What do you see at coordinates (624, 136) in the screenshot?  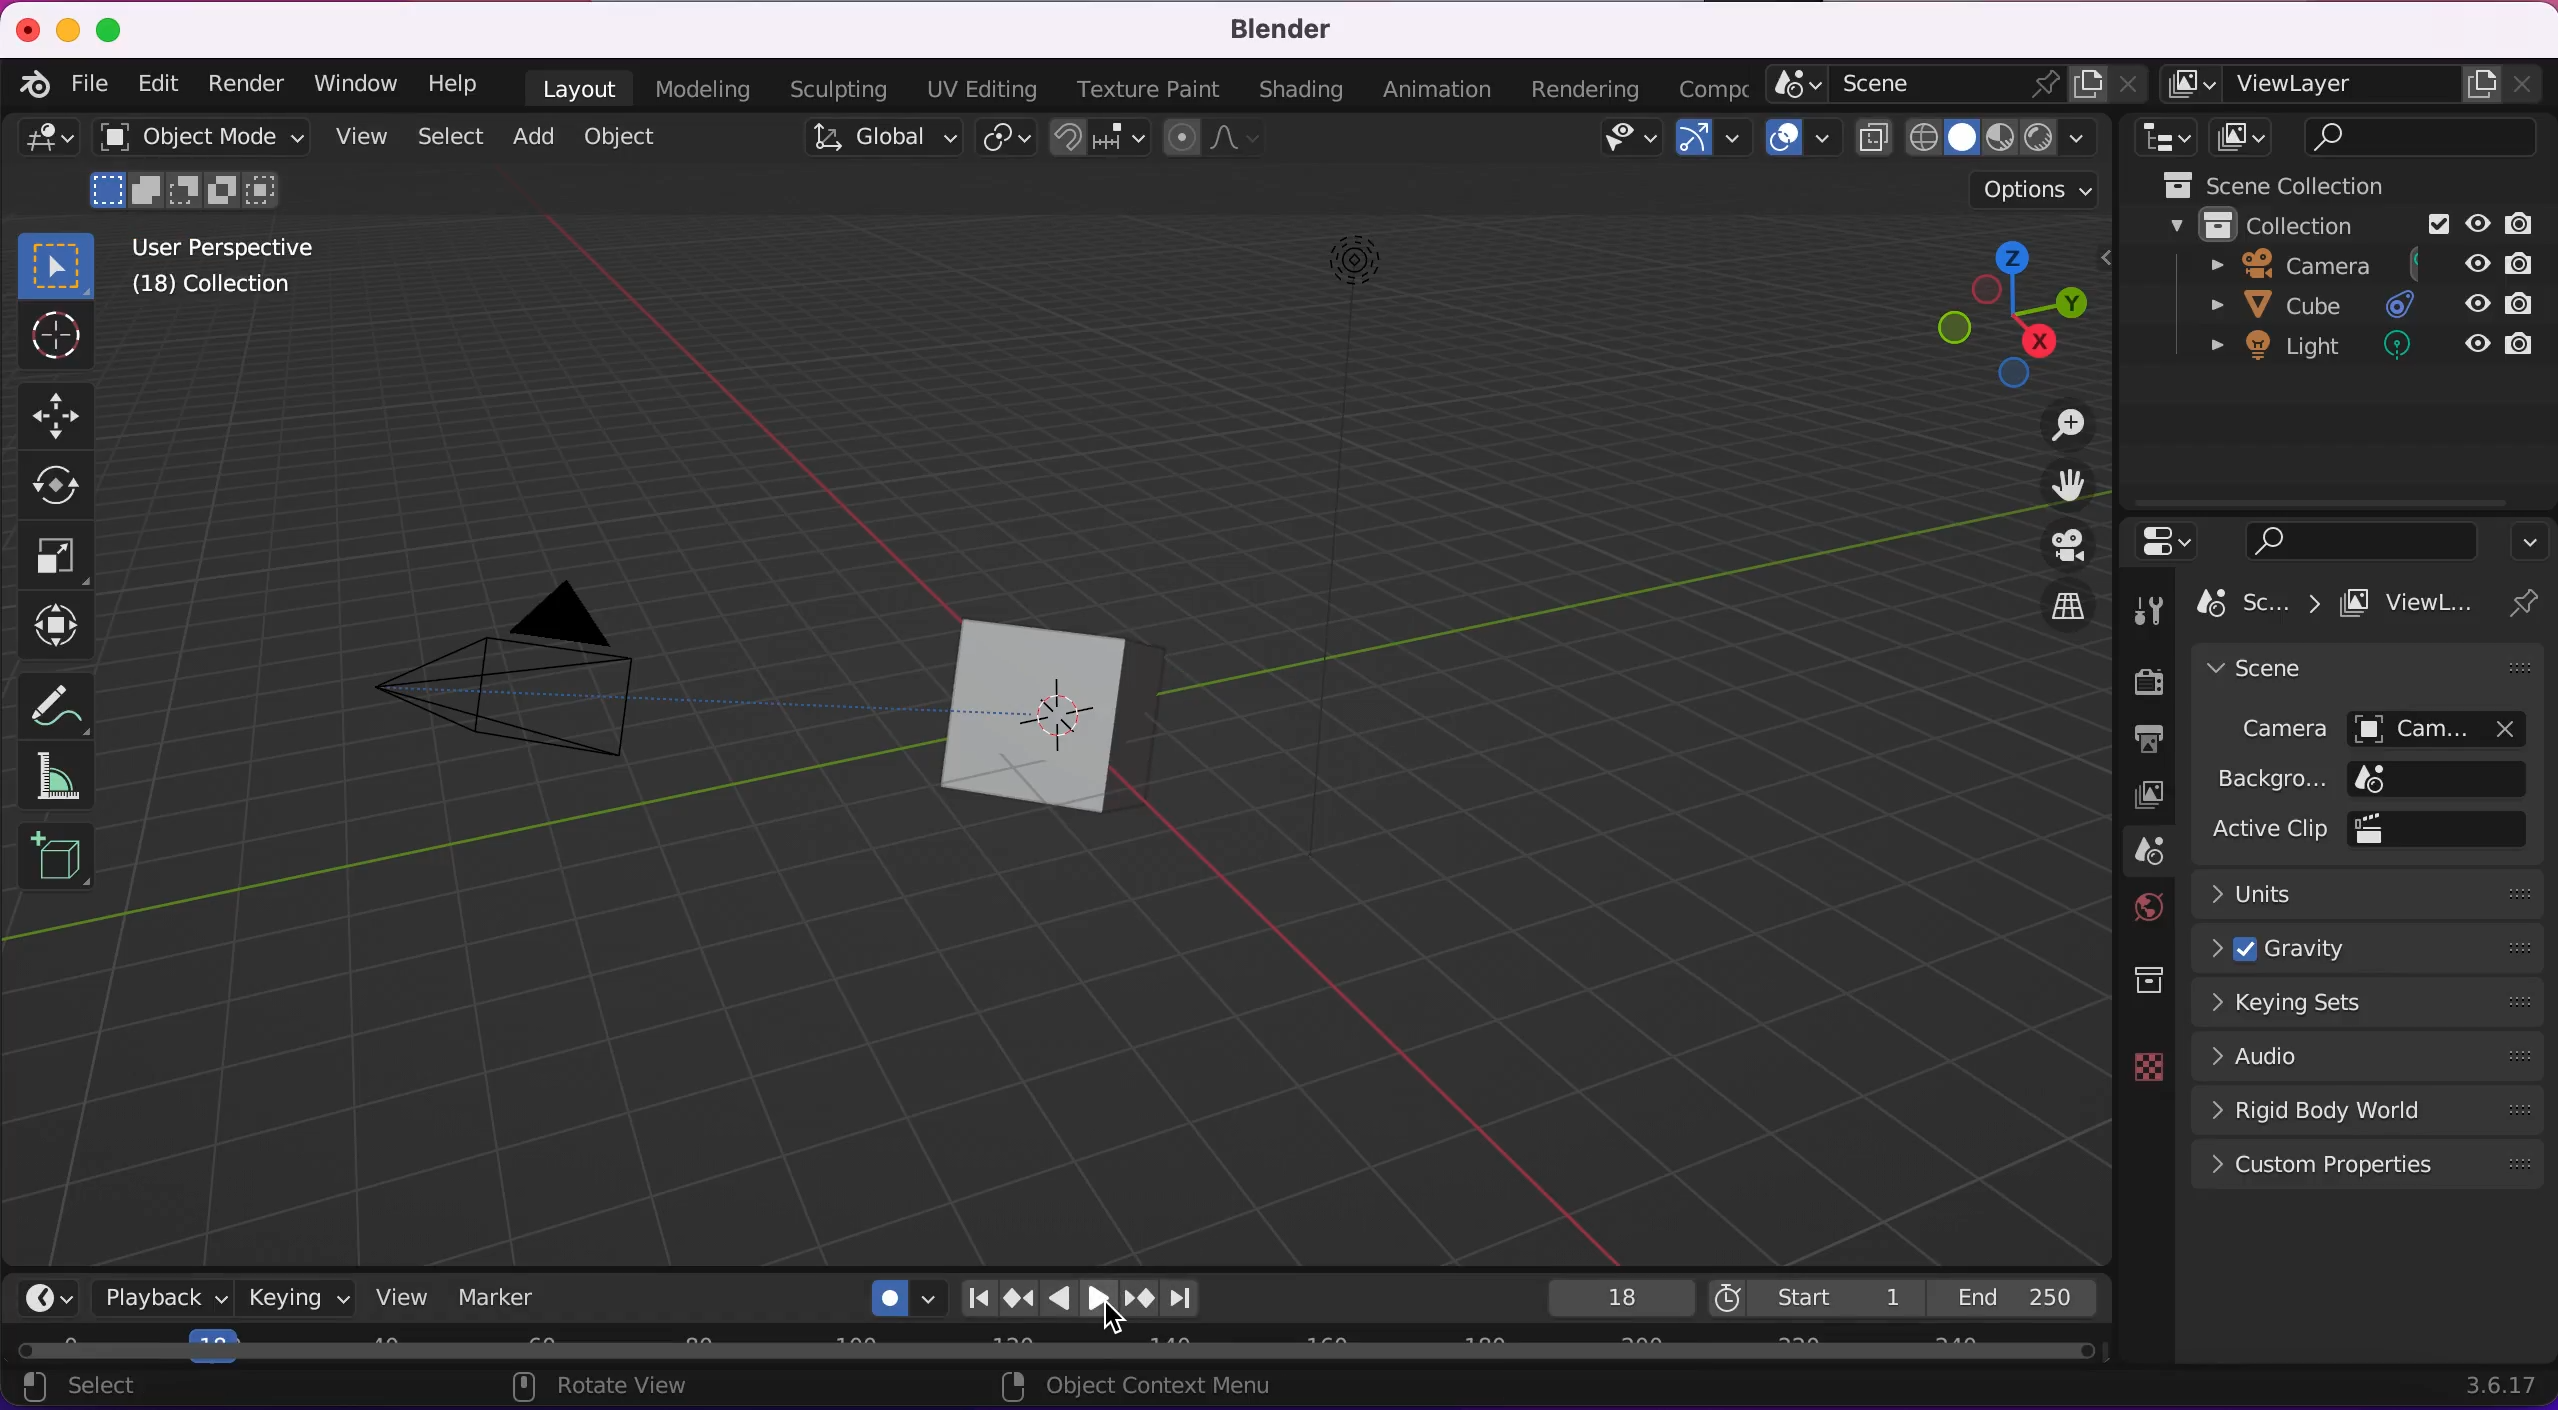 I see `object` at bounding box center [624, 136].